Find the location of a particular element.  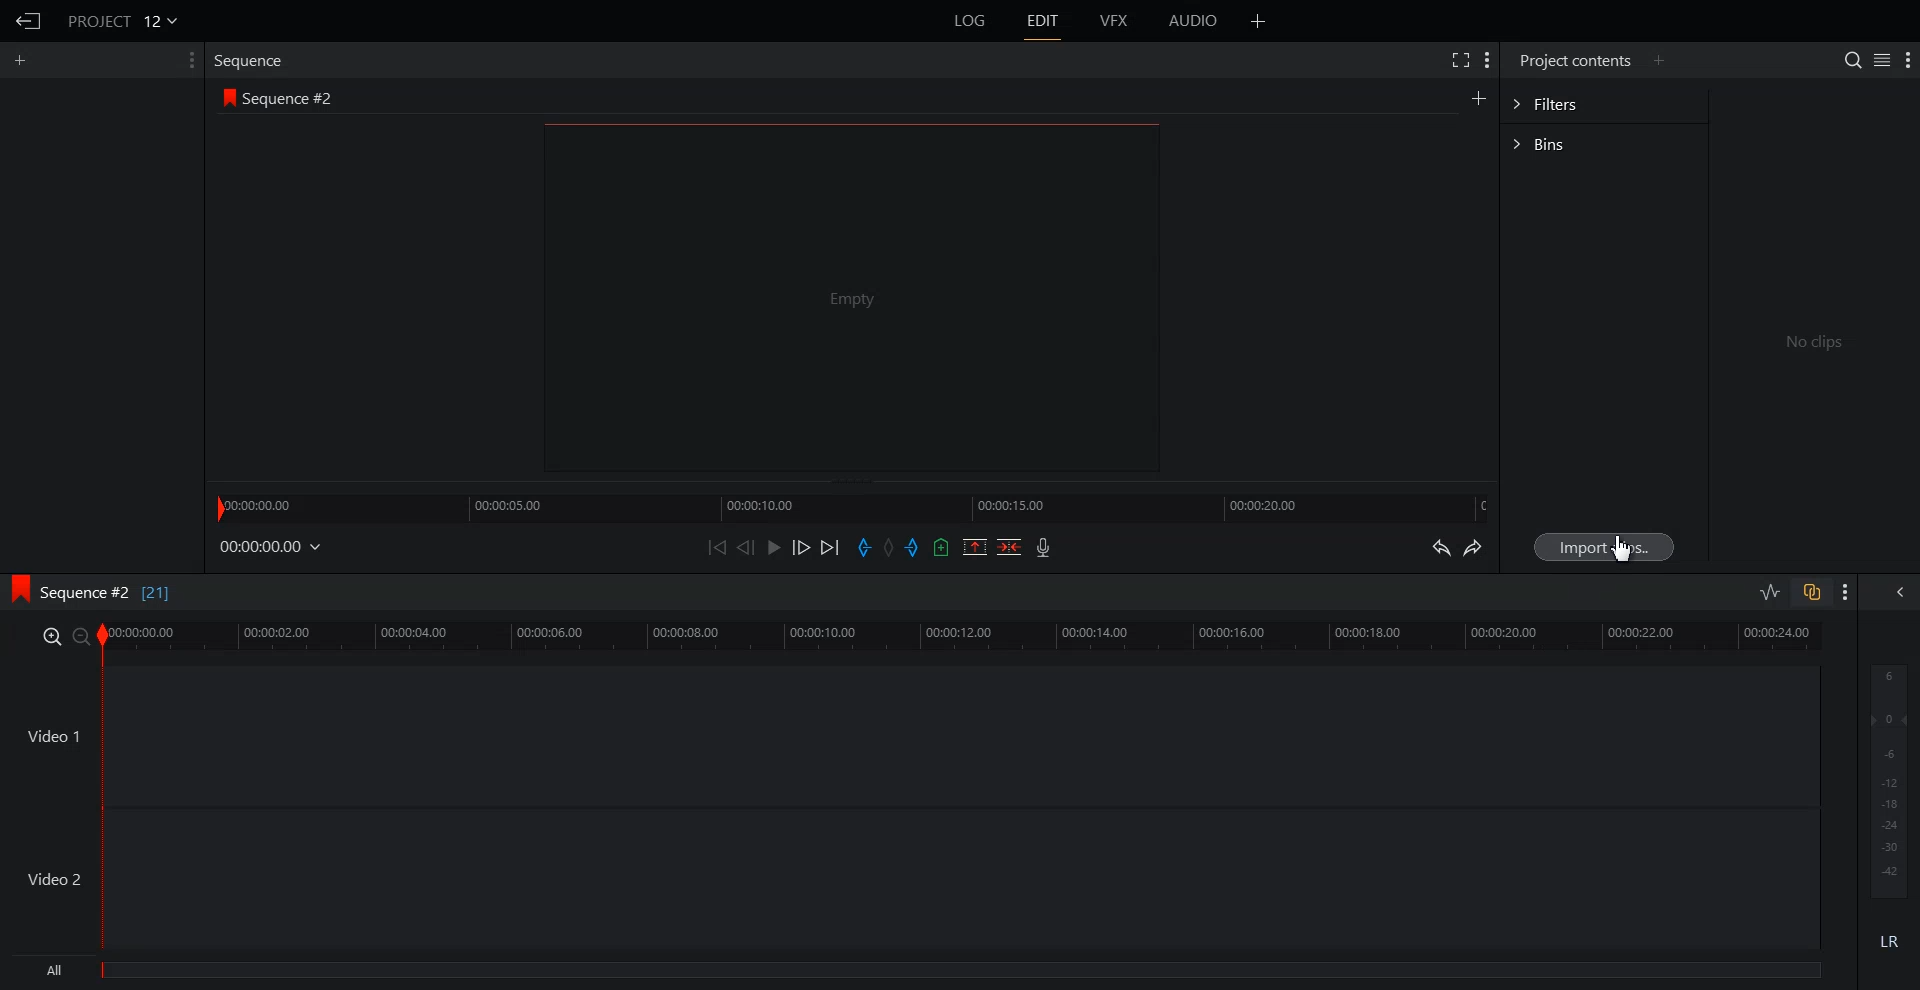

Mute is located at coordinates (1890, 941).